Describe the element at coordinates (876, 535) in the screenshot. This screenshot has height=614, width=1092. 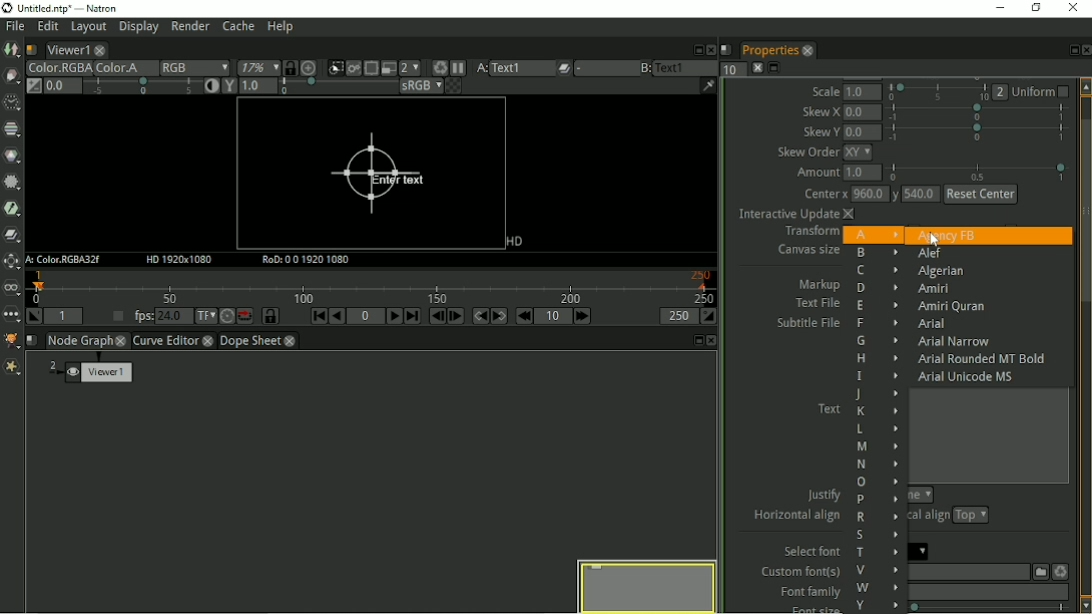
I see `S` at that location.